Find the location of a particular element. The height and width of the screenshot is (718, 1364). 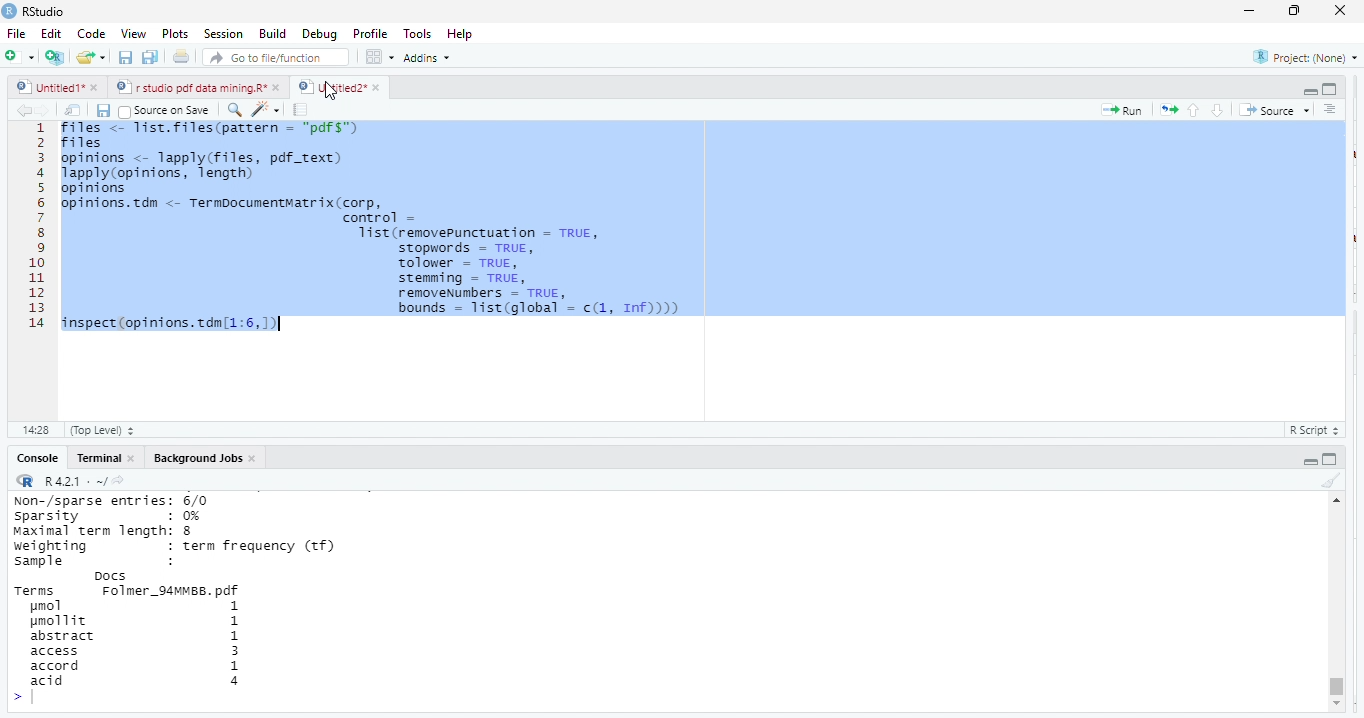

hide console is located at coordinates (1330, 89).